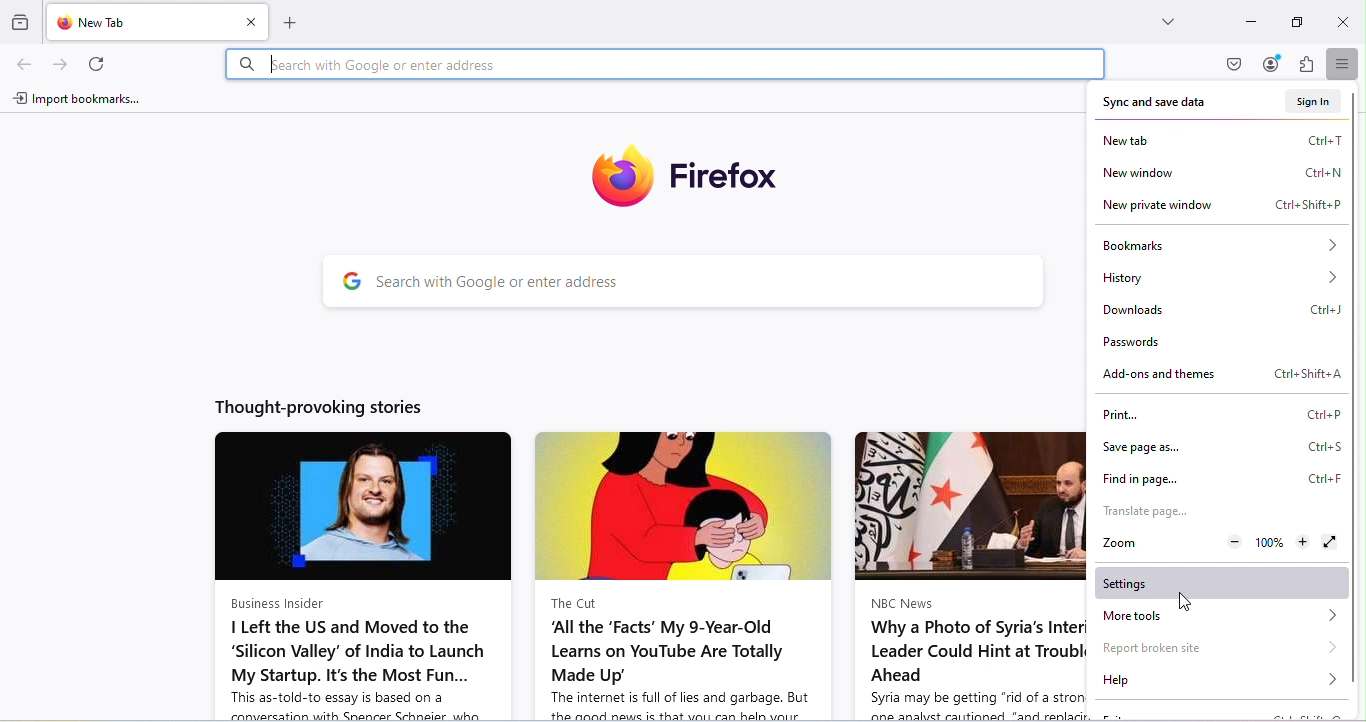 The height and width of the screenshot is (722, 1366). Describe the element at coordinates (142, 21) in the screenshot. I see `New tab` at that location.